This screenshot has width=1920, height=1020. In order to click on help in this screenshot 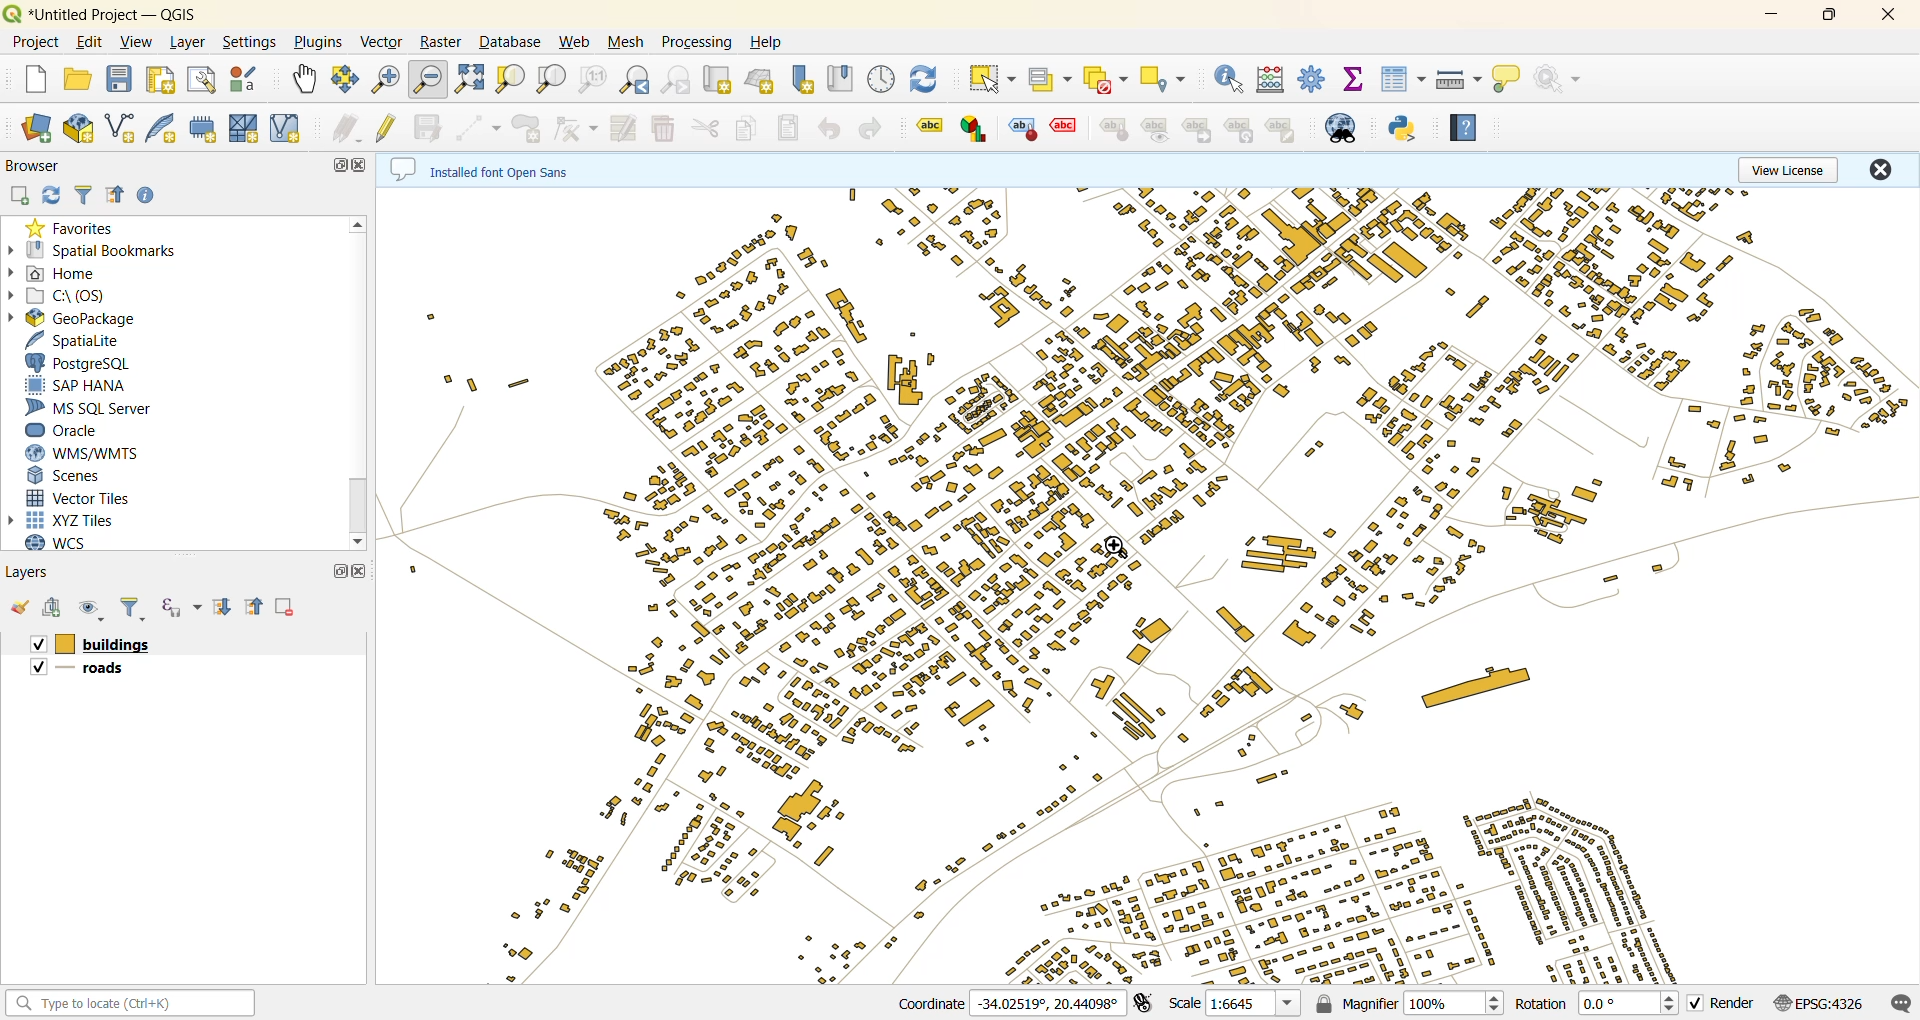, I will do `click(765, 42)`.